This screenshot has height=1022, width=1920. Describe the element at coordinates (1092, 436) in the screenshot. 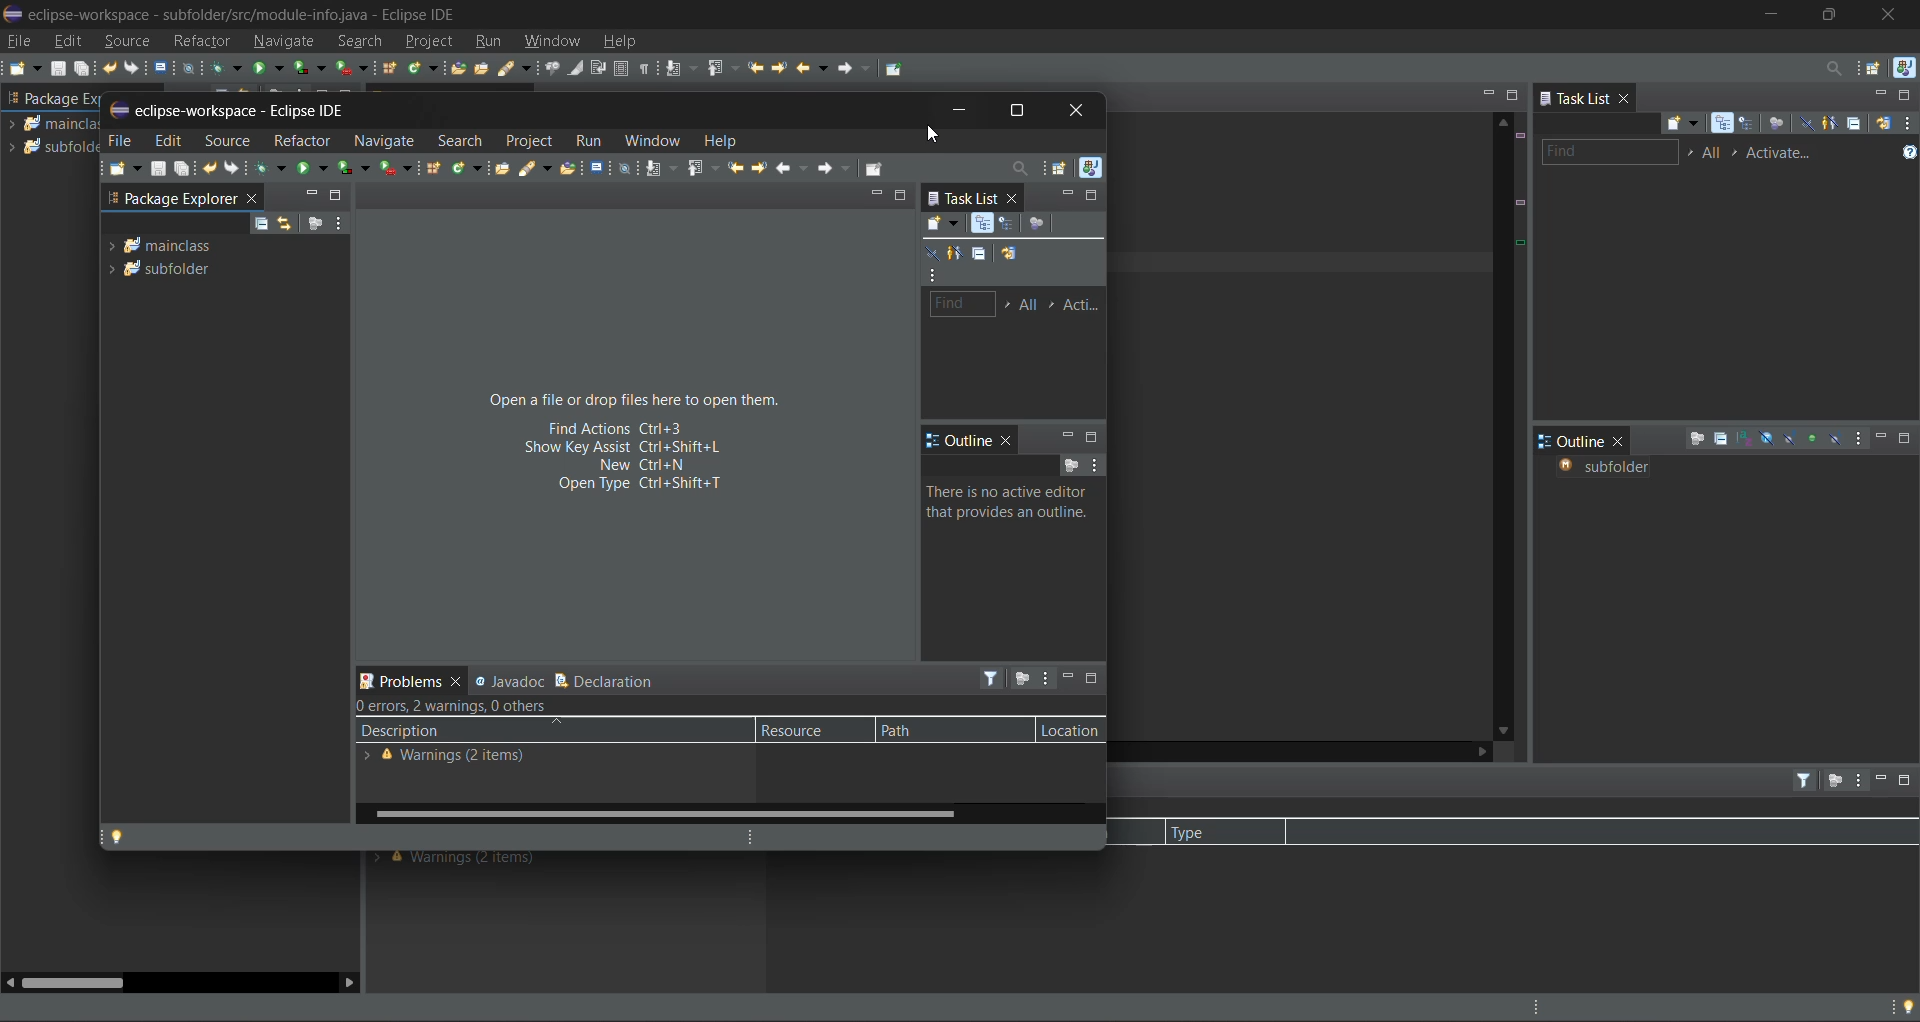

I see `maximize` at that location.